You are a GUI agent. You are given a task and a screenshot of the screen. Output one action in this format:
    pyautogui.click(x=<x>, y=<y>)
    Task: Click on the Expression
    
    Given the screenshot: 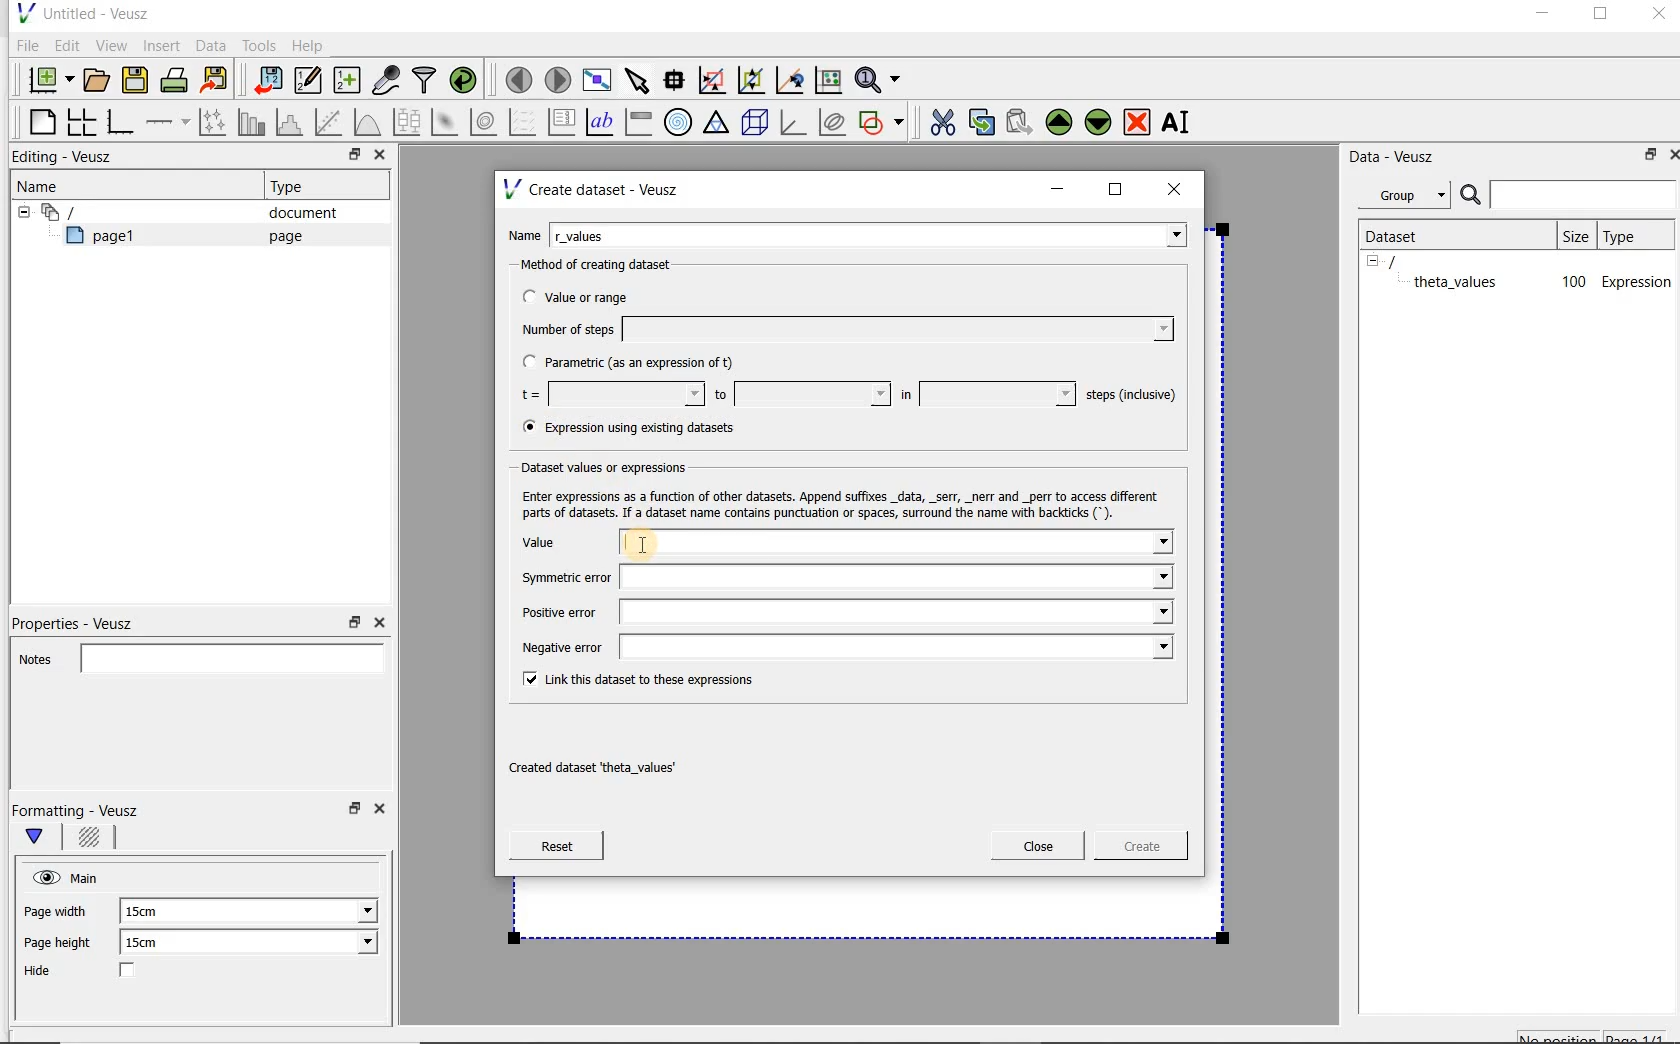 What is the action you would take?
    pyautogui.click(x=1637, y=281)
    